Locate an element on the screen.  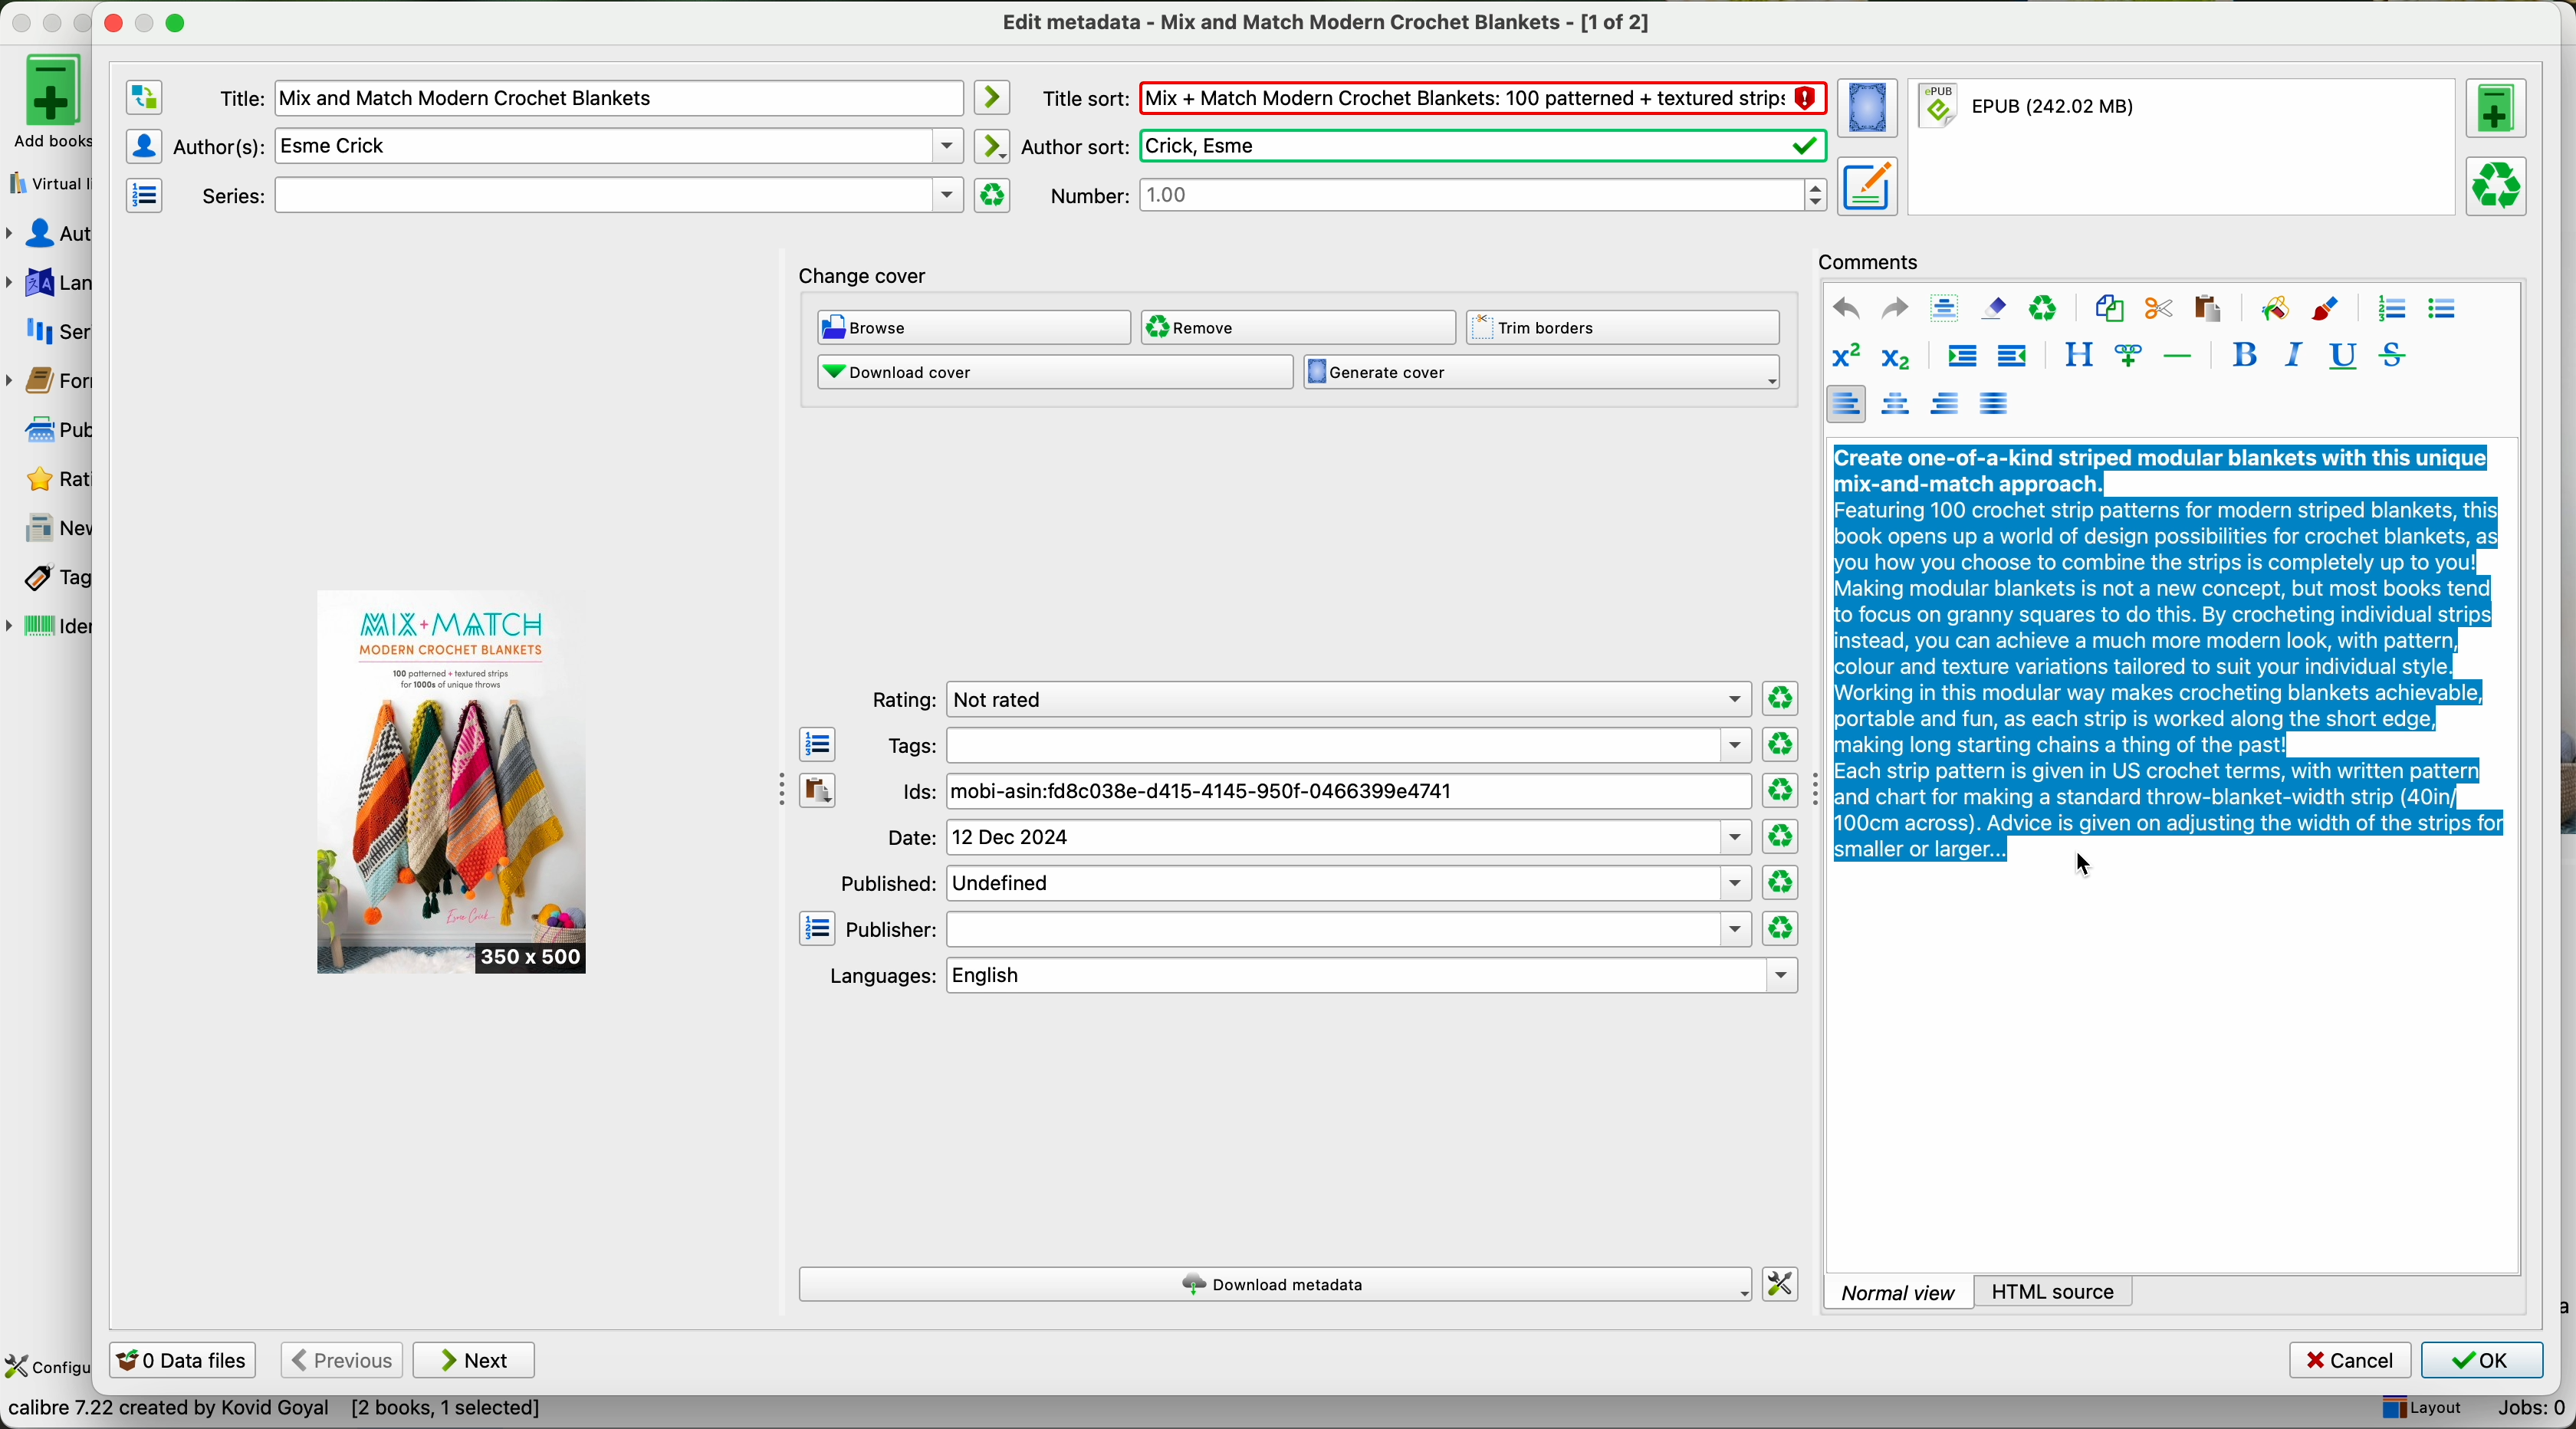
number is located at coordinates (1438, 194).